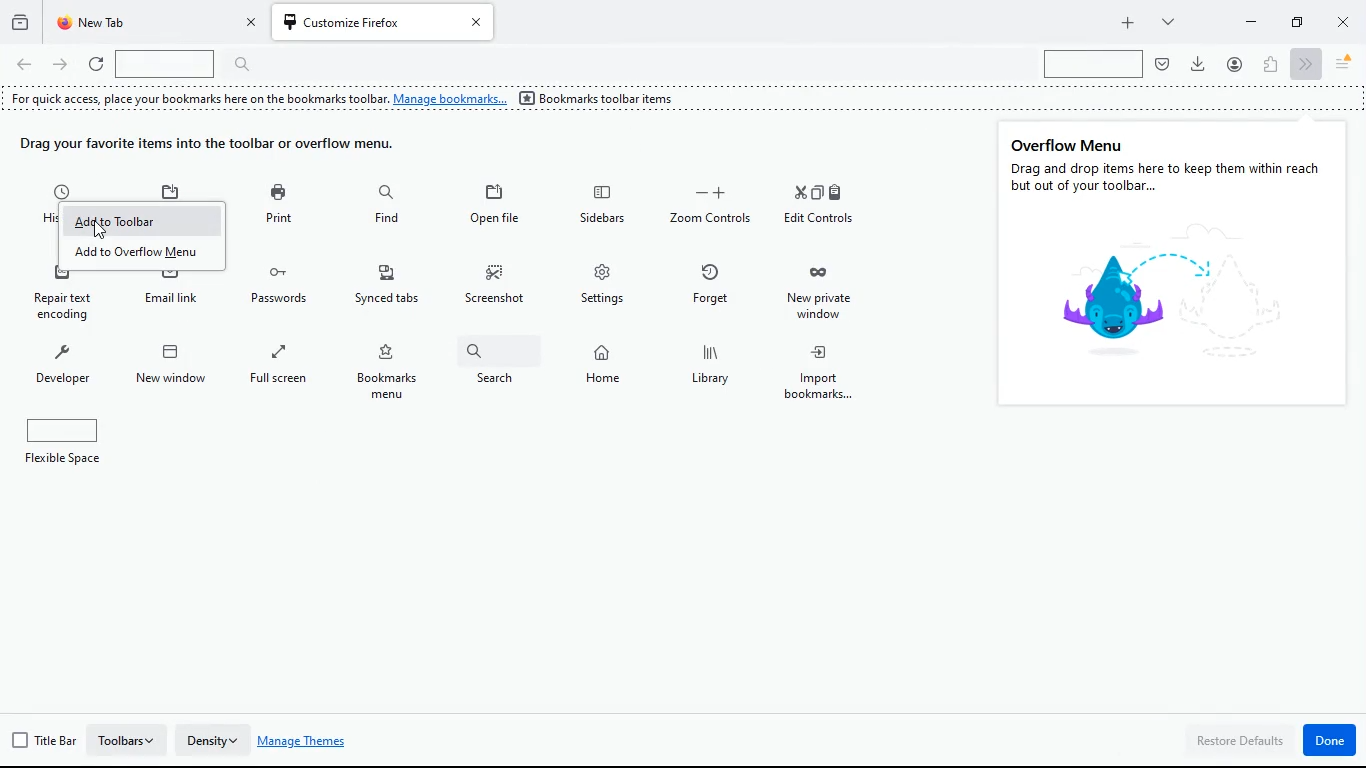 This screenshot has width=1366, height=768. What do you see at coordinates (1251, 20) in the screenshot?
I see `minimize` at bounding box center [1251, 20].